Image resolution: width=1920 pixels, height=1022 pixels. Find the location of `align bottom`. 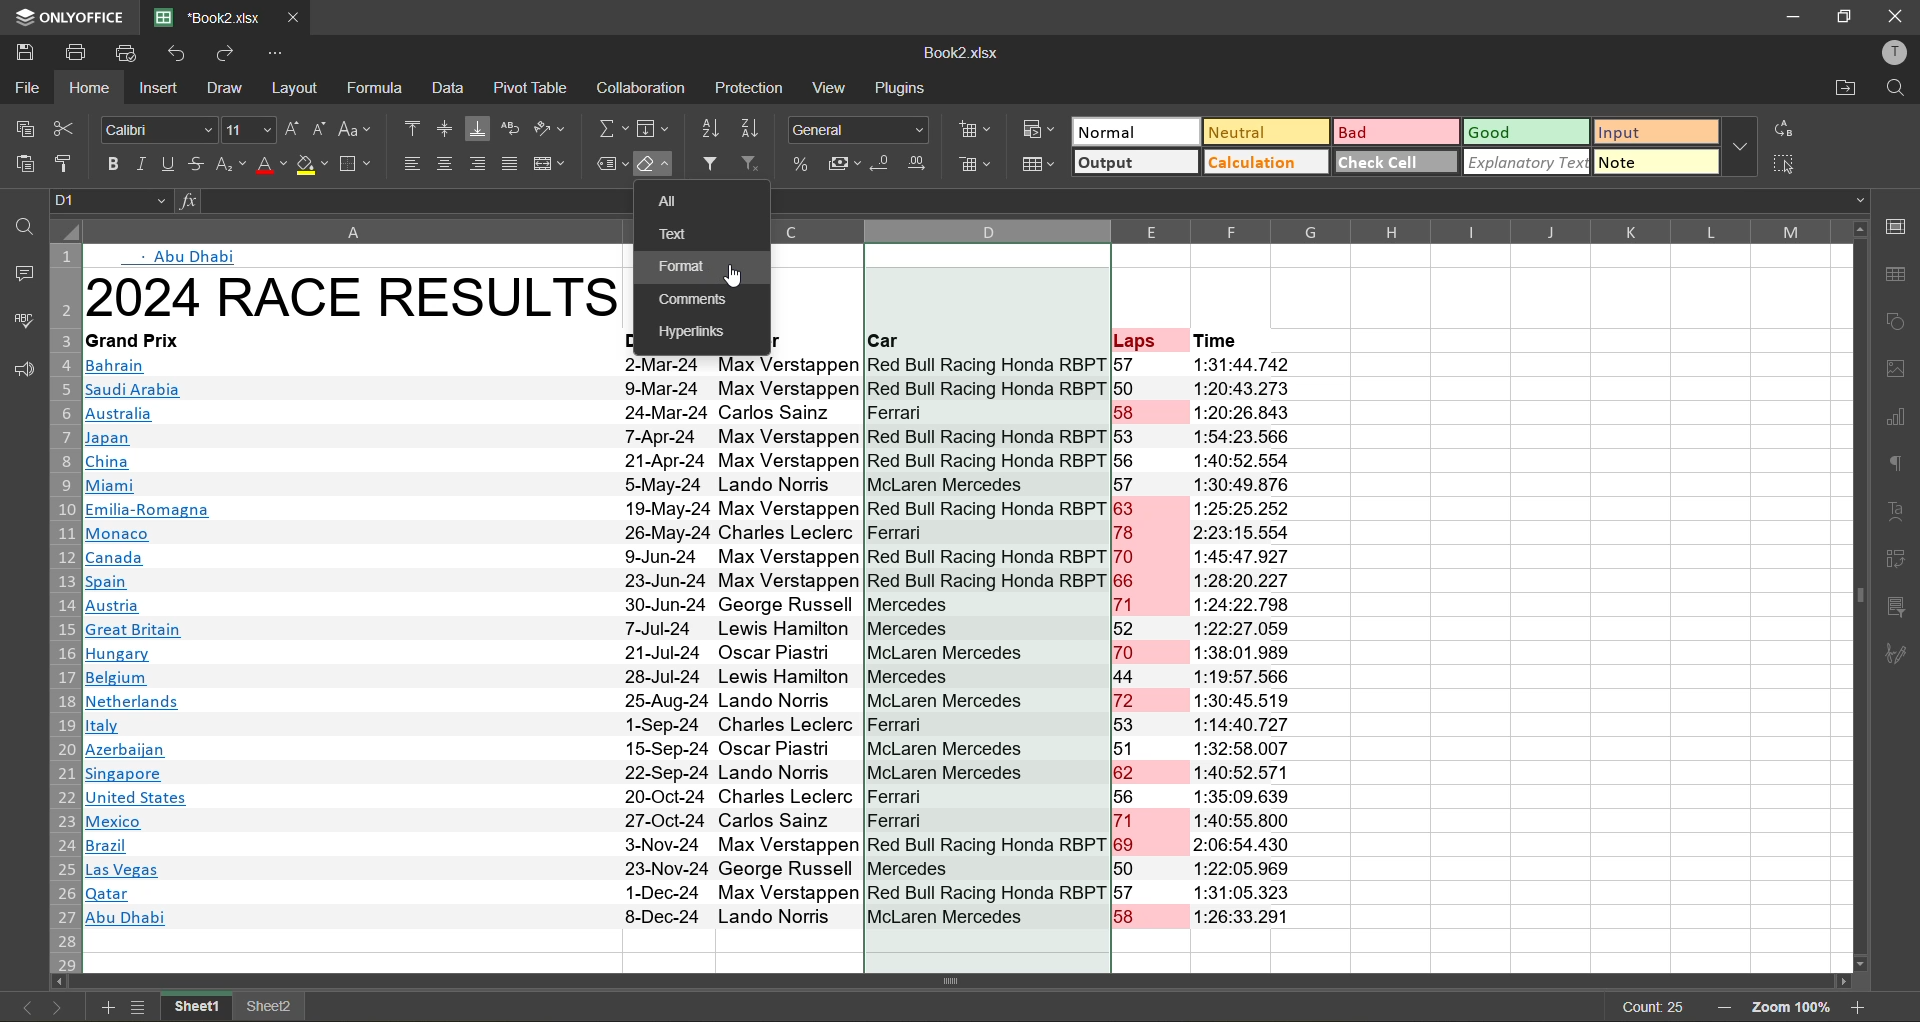

align bottom is located at coordinates (479, 131).